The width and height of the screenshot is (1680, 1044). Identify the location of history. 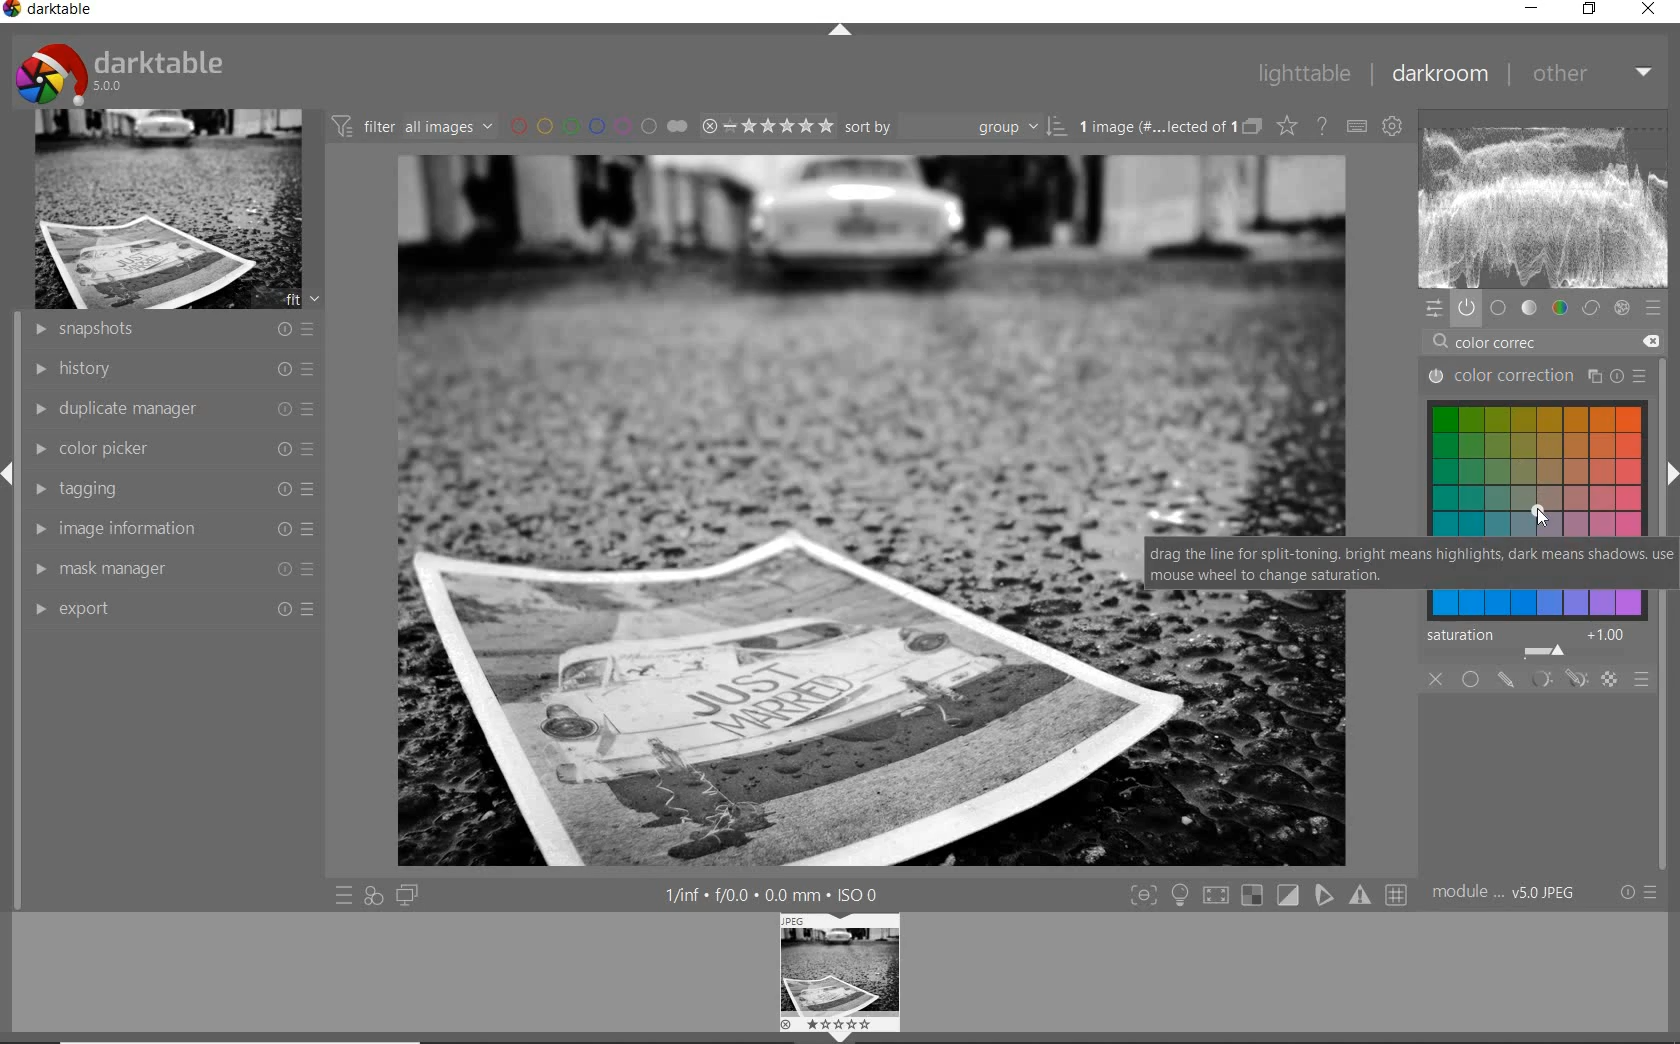
(173, 369).